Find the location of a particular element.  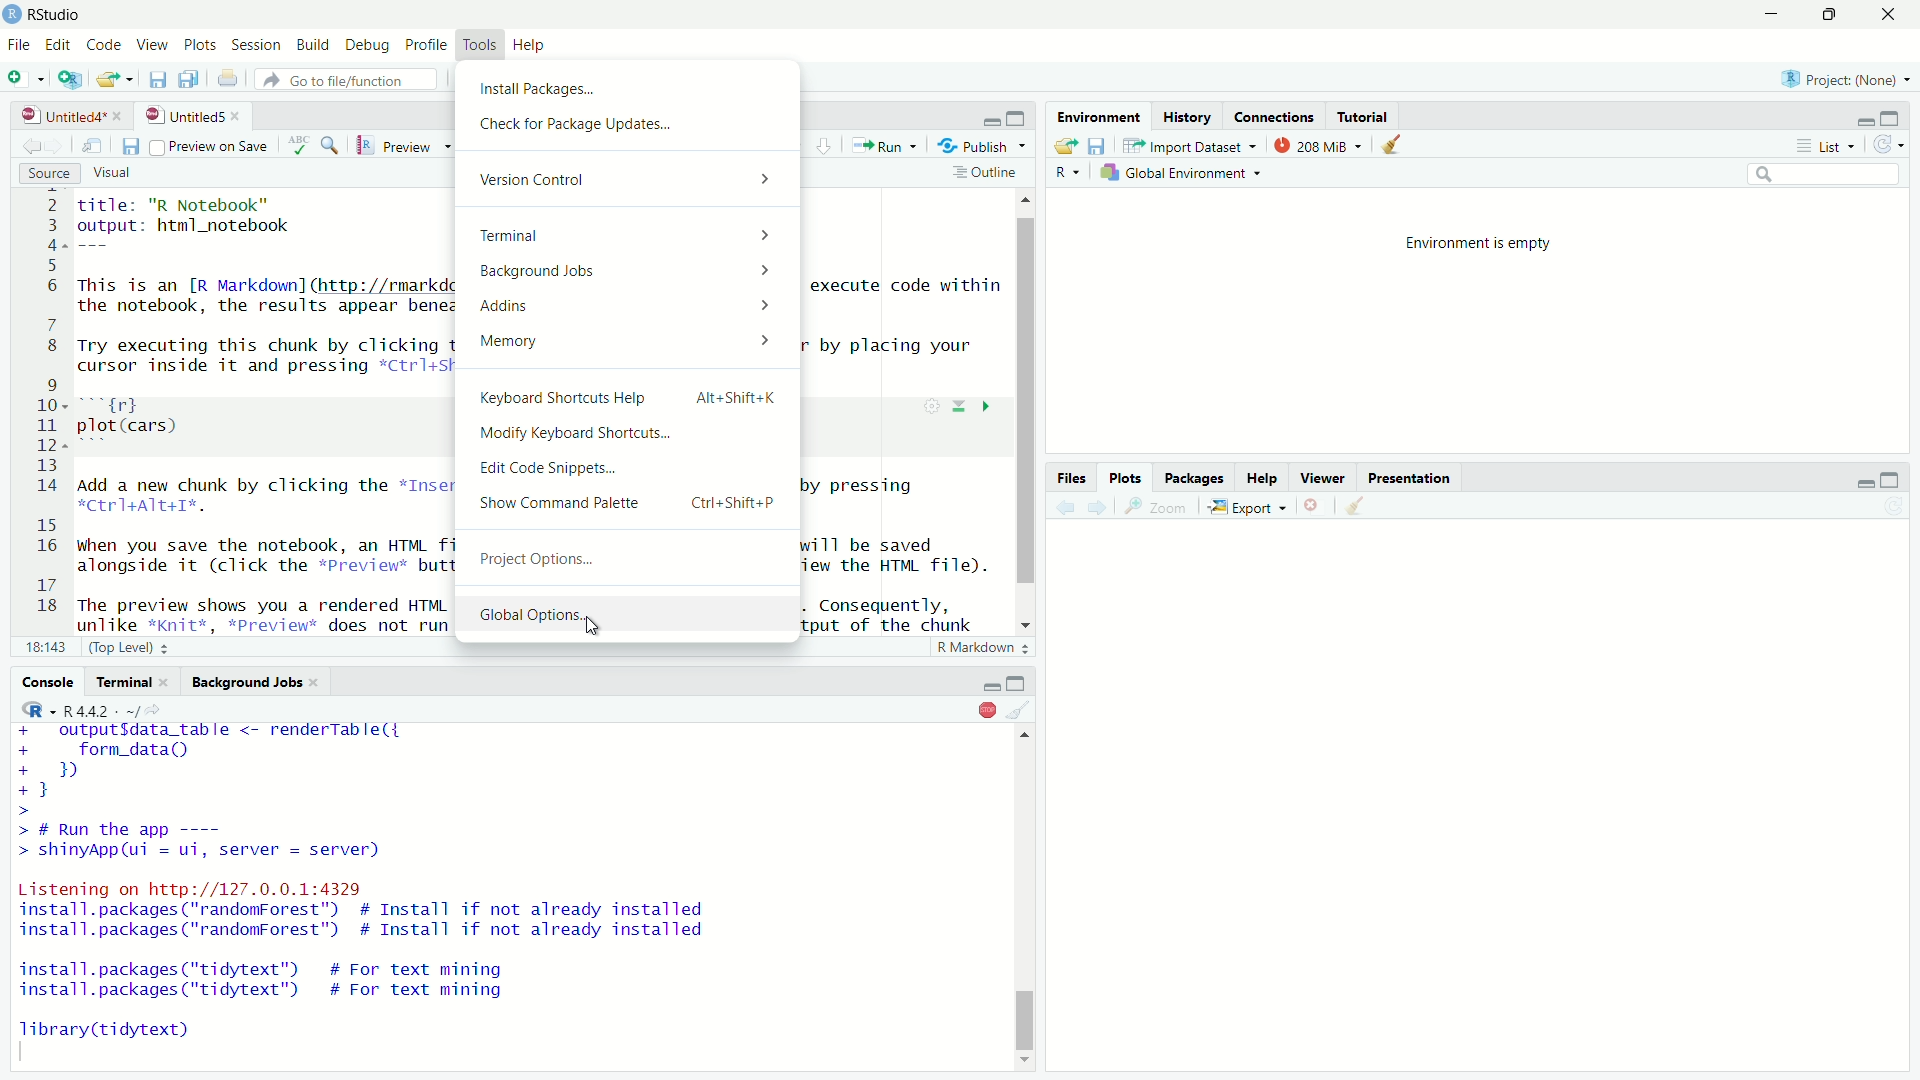

2 3 4 5 6 7 8 9 10 11 12 13 14 15 16 17 18 is located at coordinates (42, 410).